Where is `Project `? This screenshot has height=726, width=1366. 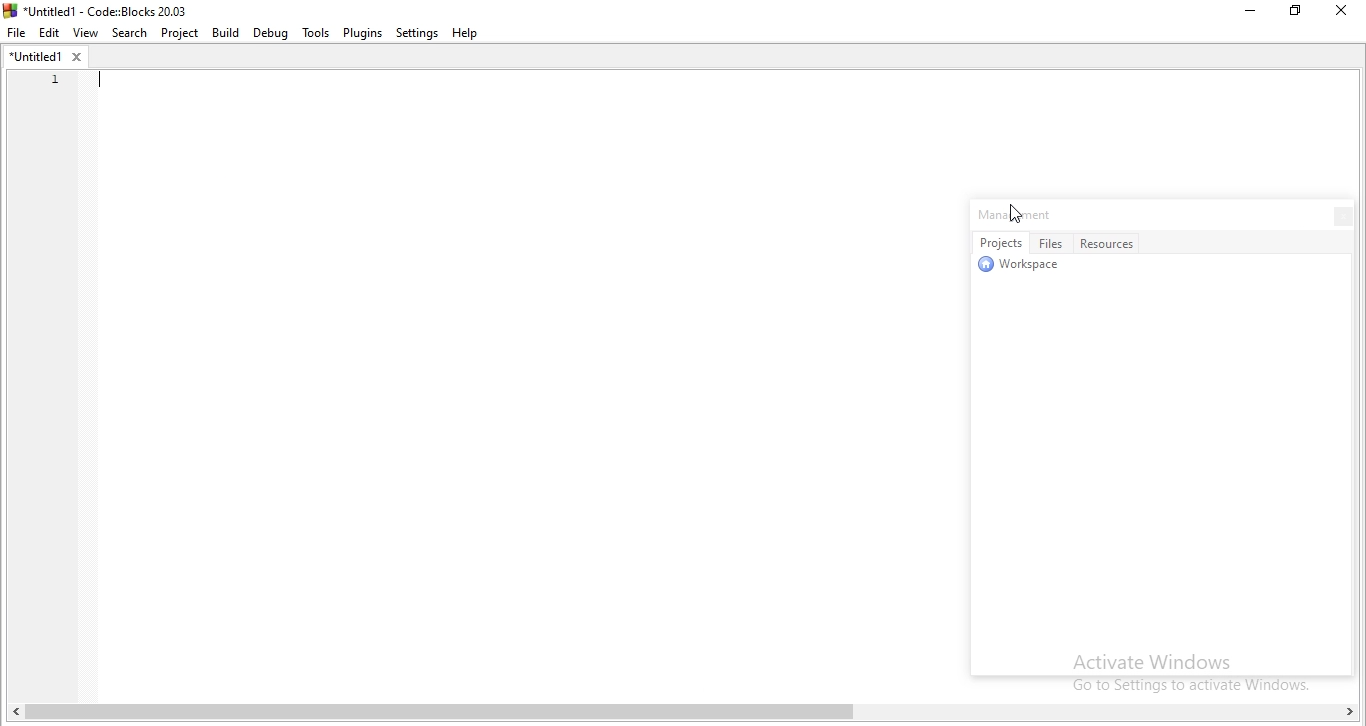 Project  is located at coordinates (181, 34).